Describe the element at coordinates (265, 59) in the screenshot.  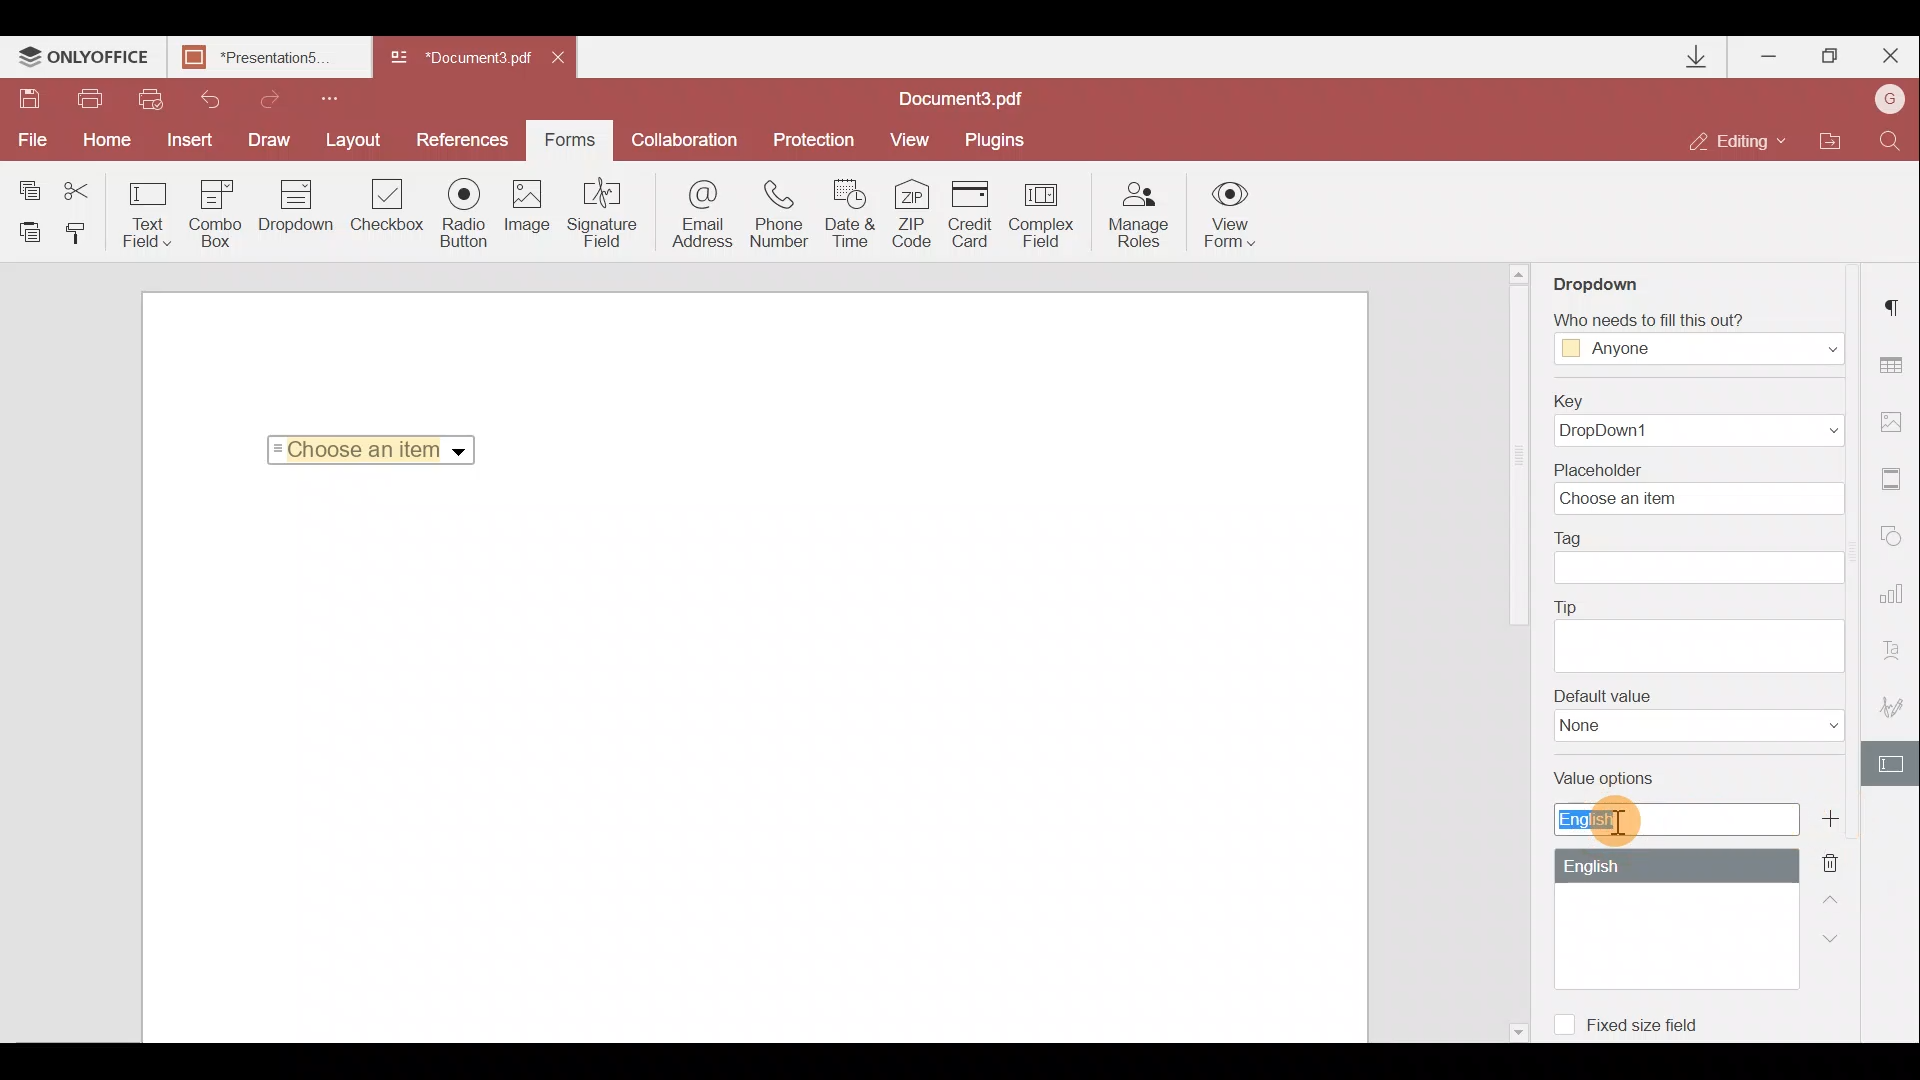
I see `Presentation5` at that location.